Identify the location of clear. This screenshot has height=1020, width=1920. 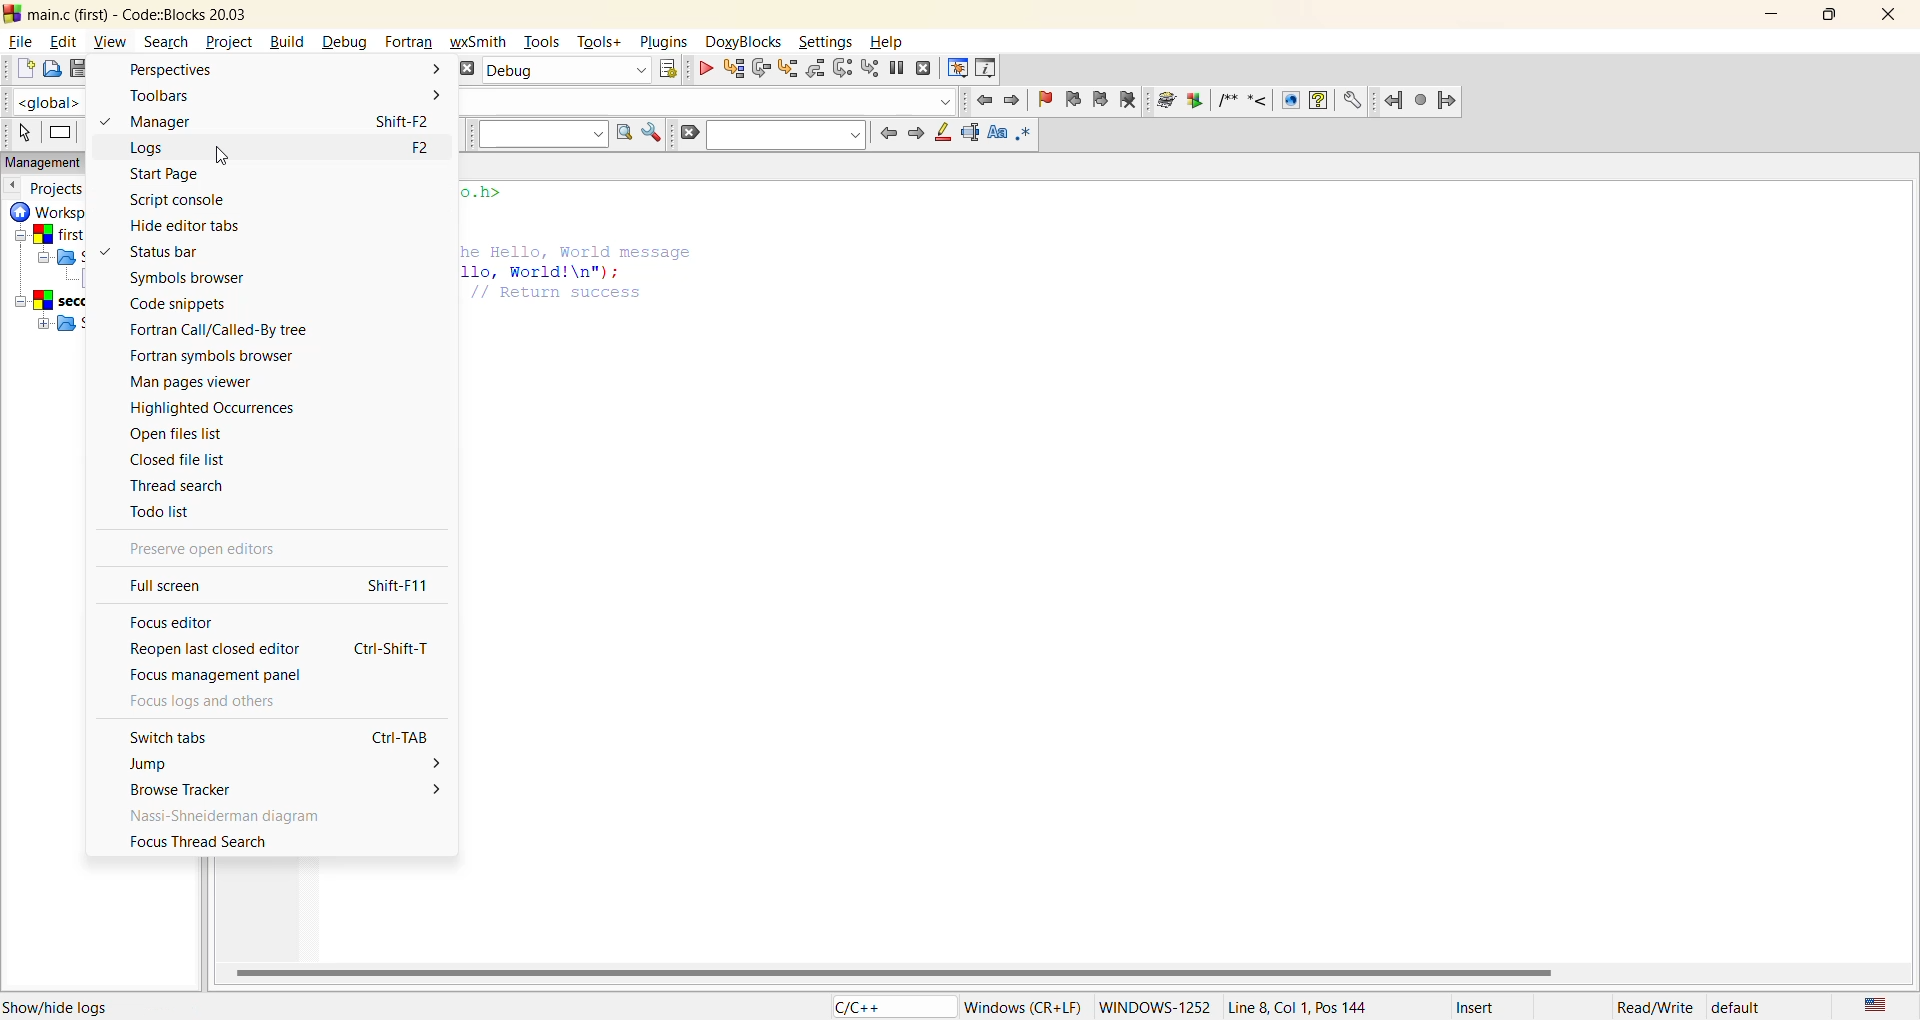
(689, 131).